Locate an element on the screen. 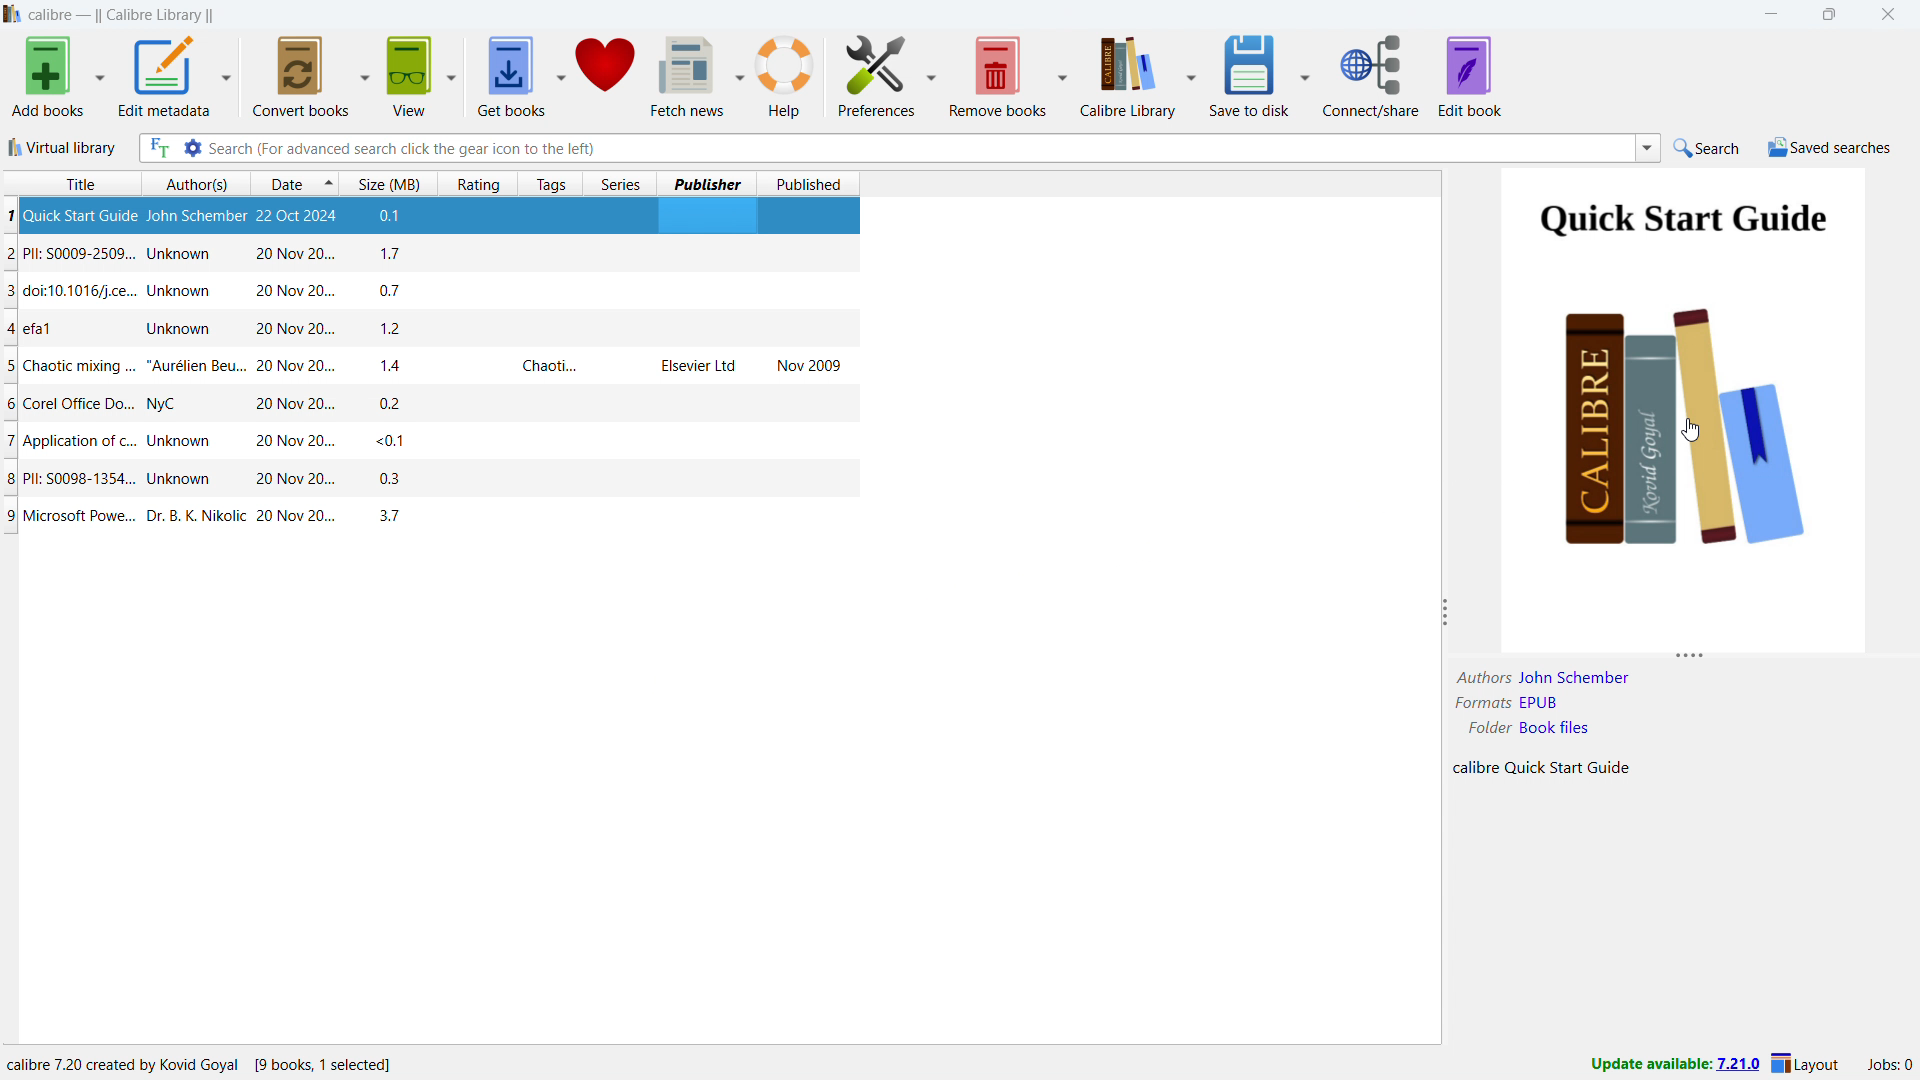 Image resolution: width=1920 pixels, height=1080 pixels. Corel Office Do... NyC is located at coordinates (101, 406).